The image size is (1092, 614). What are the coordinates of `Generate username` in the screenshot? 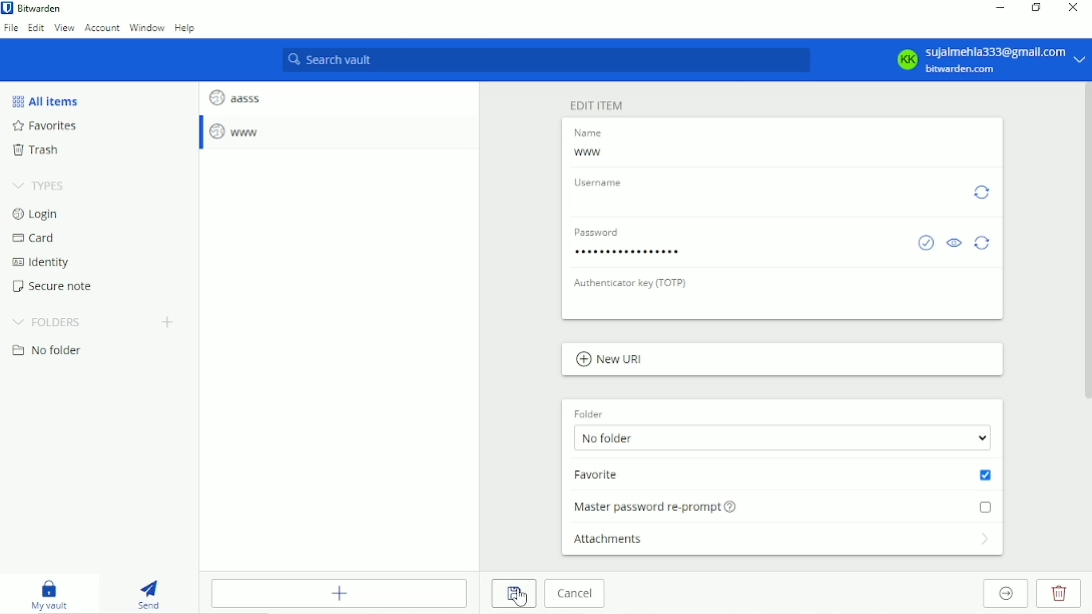 It's located at (983, 191).